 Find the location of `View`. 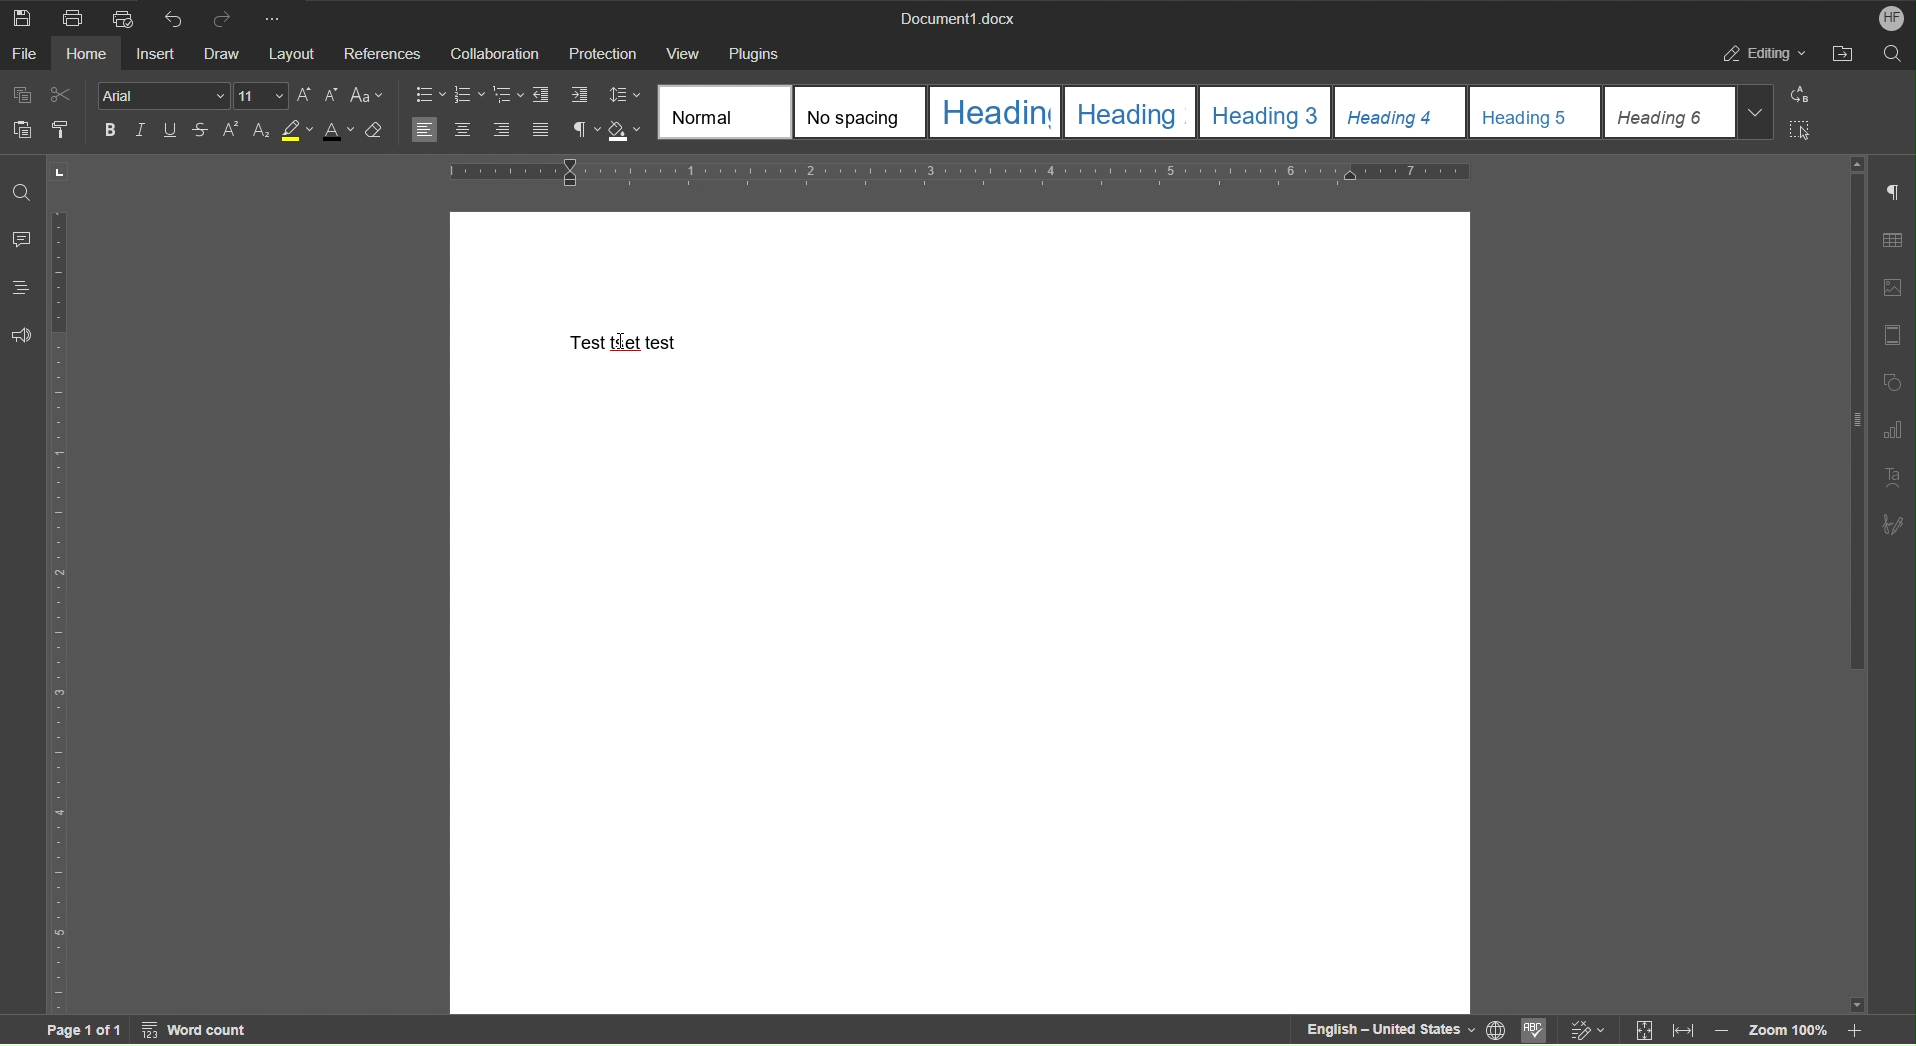

View is located at coordinates (682, 53).